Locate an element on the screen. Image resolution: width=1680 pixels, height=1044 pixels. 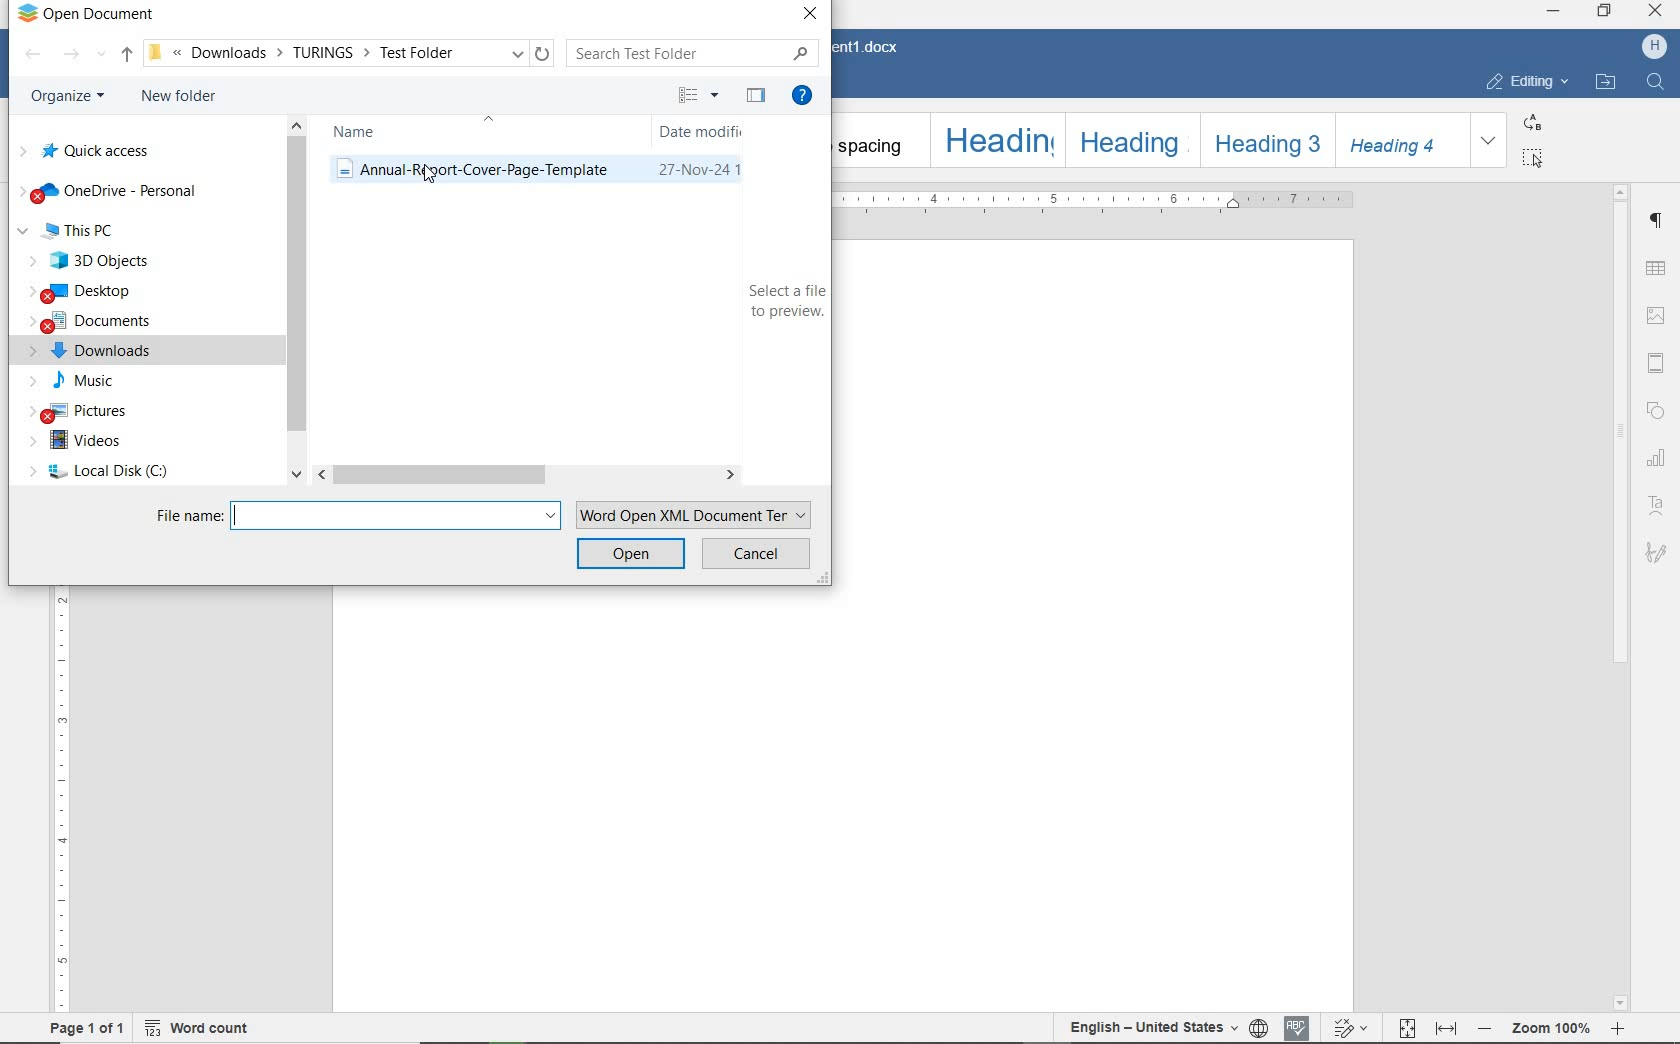
header & footer is located at coordinates (1656, 363).